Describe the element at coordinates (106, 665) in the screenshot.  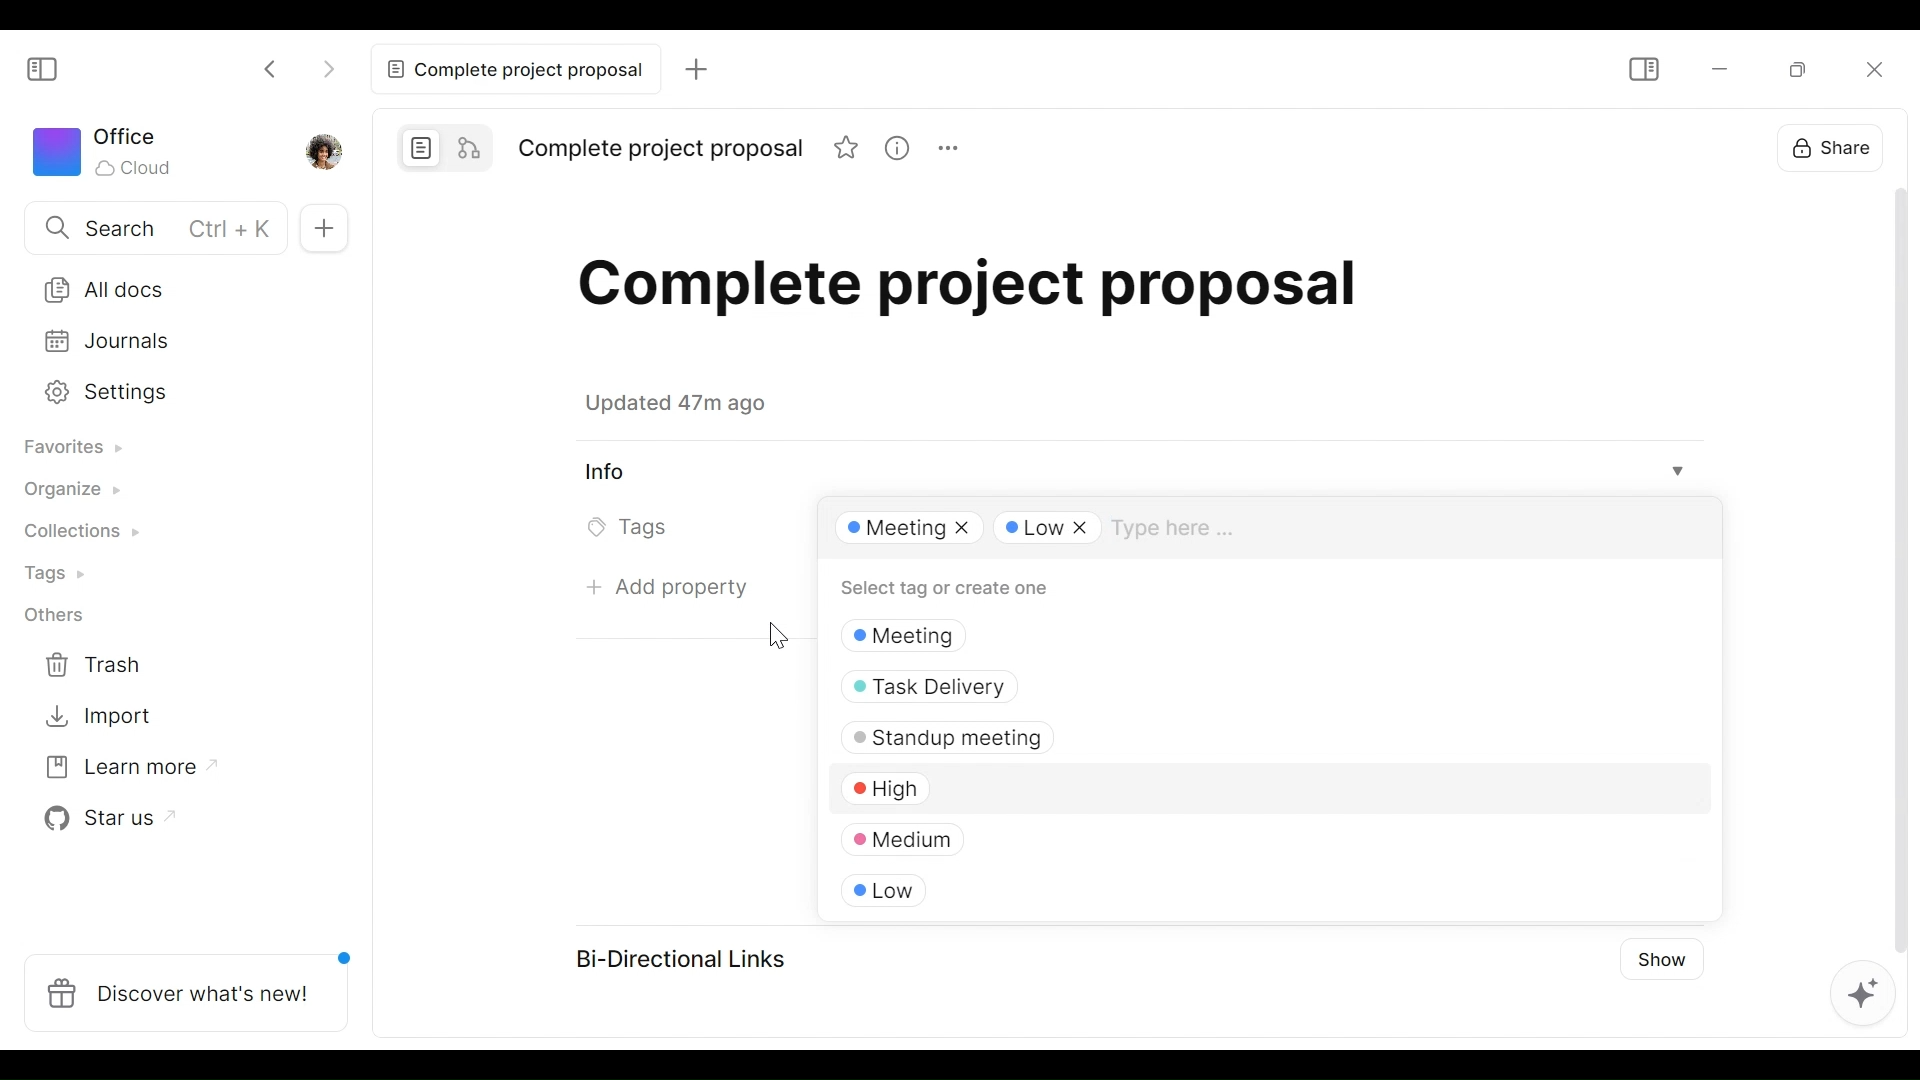
I see `Trash` at that location.